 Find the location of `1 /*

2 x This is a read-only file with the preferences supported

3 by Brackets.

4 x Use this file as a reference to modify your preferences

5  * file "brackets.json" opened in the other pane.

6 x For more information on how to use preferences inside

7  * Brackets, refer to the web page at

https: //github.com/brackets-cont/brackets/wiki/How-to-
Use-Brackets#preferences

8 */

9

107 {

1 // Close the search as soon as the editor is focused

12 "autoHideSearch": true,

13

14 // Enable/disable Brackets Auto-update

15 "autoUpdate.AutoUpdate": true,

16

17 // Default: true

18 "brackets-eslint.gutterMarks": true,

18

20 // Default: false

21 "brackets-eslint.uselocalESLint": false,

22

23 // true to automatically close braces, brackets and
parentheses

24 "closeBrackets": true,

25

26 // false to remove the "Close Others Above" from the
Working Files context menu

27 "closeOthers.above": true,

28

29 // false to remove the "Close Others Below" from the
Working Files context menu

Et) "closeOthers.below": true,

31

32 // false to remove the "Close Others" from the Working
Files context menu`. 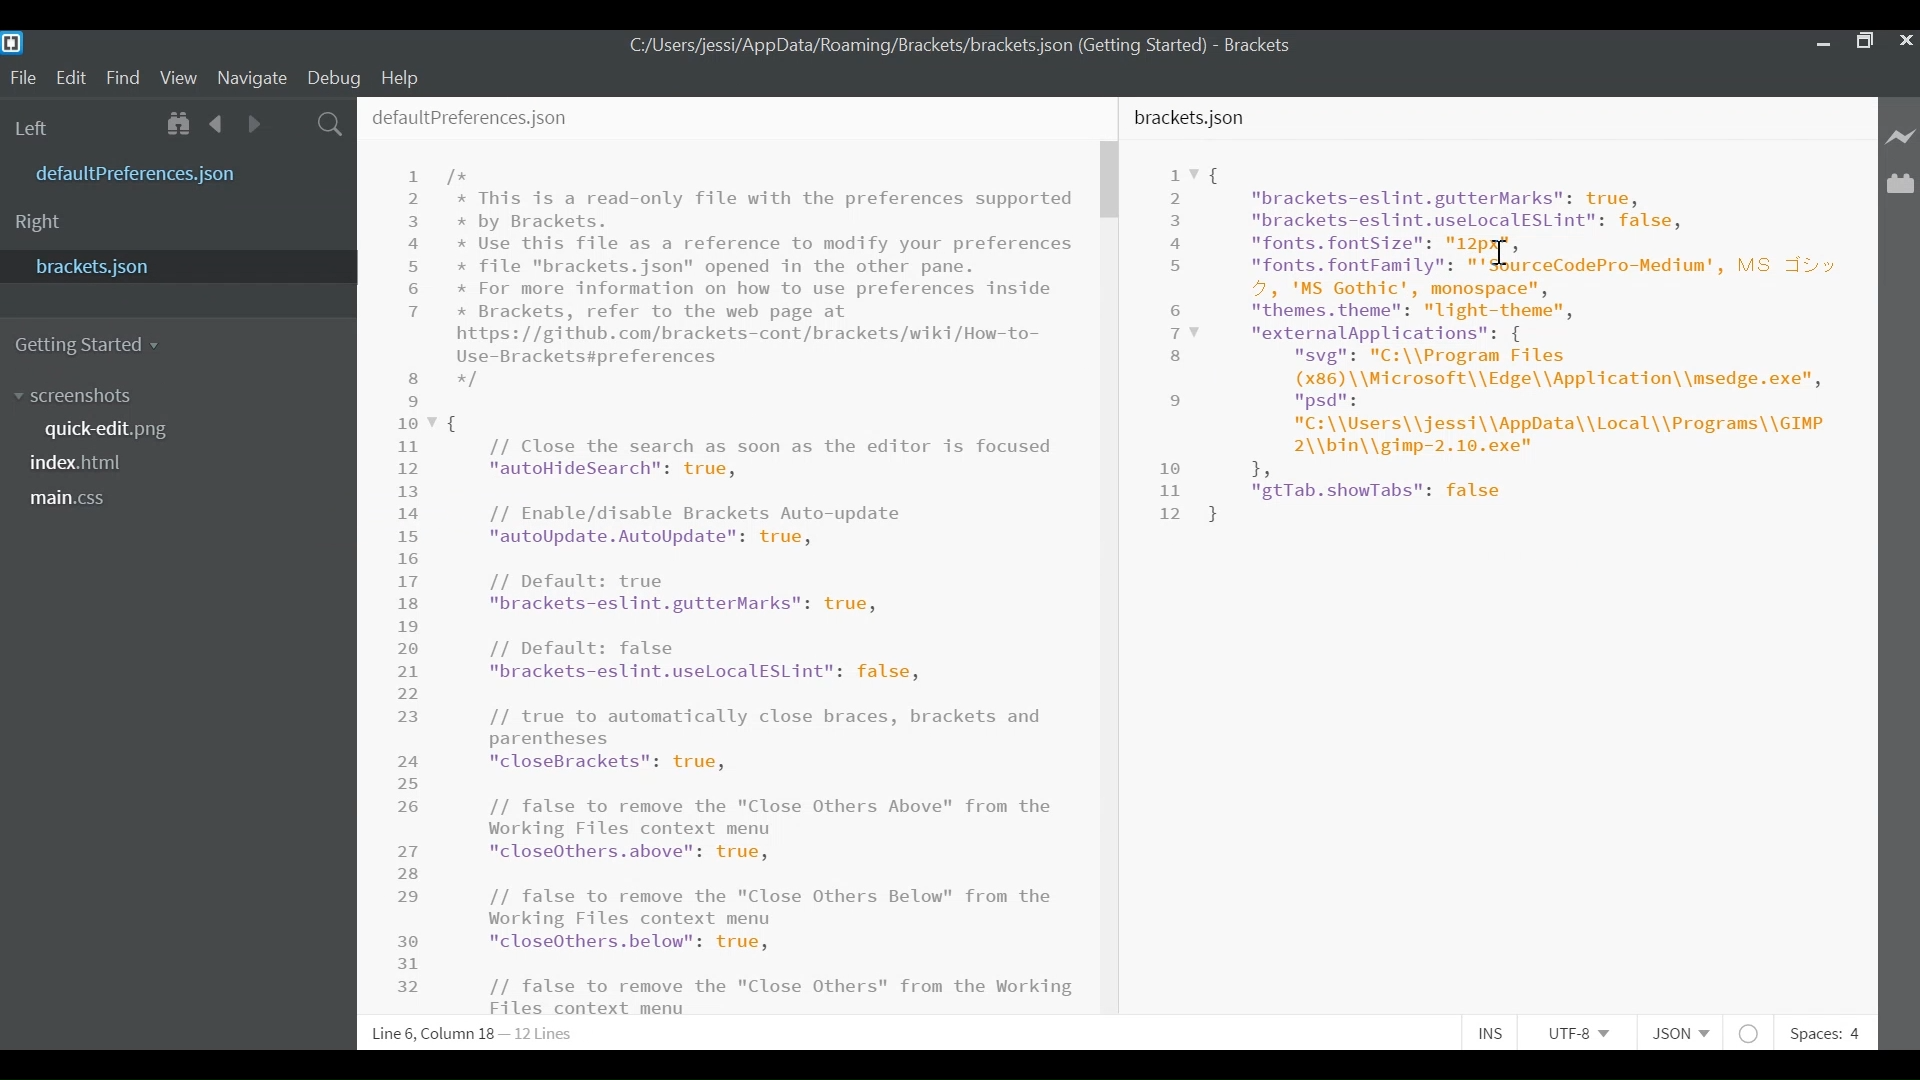

1 /*

2 x This is a read-only file with the preferences supported

3 by Brackets.

4 x Use this file as a reference to modify your preferences

5  * file "brackets.json" opened in the other pane.

6 x For more information on how to use preferences inside

7  * Brackets, refer to the web page at

https: //github.com/brackets-cont/brackets/wiki/How-to-
Use-Brackets#preferences

8 */

9

107 {

1 // Close the search as soon as the editor is focused

12 "autoHideSearch": true,

13

14 // Enable/disable Brackets Auto-update

15 "autoUpdate.AutoUpdate": true,

16

17 // Default: true

18 "brackets-eslint.gutterMarks": true,

18

20 // Default: false

21 "brackets-eslint.uselocalESLint": false,

22

23 // true to automatically close braces, brackets and
parentheses

24 "closeBrackets": true,

25

26 // false to remove the "Close Others Above" from the
Working Files context menu

27 "closeOthers.above": true,

28

29 // false to remove the "Close Others Below" from the
Working Files context menu

Et) "closeOthers.below": true,

31

32 // false to remove the "Close Others" from the Working
Files context menu is located at coordinates (739, 588).